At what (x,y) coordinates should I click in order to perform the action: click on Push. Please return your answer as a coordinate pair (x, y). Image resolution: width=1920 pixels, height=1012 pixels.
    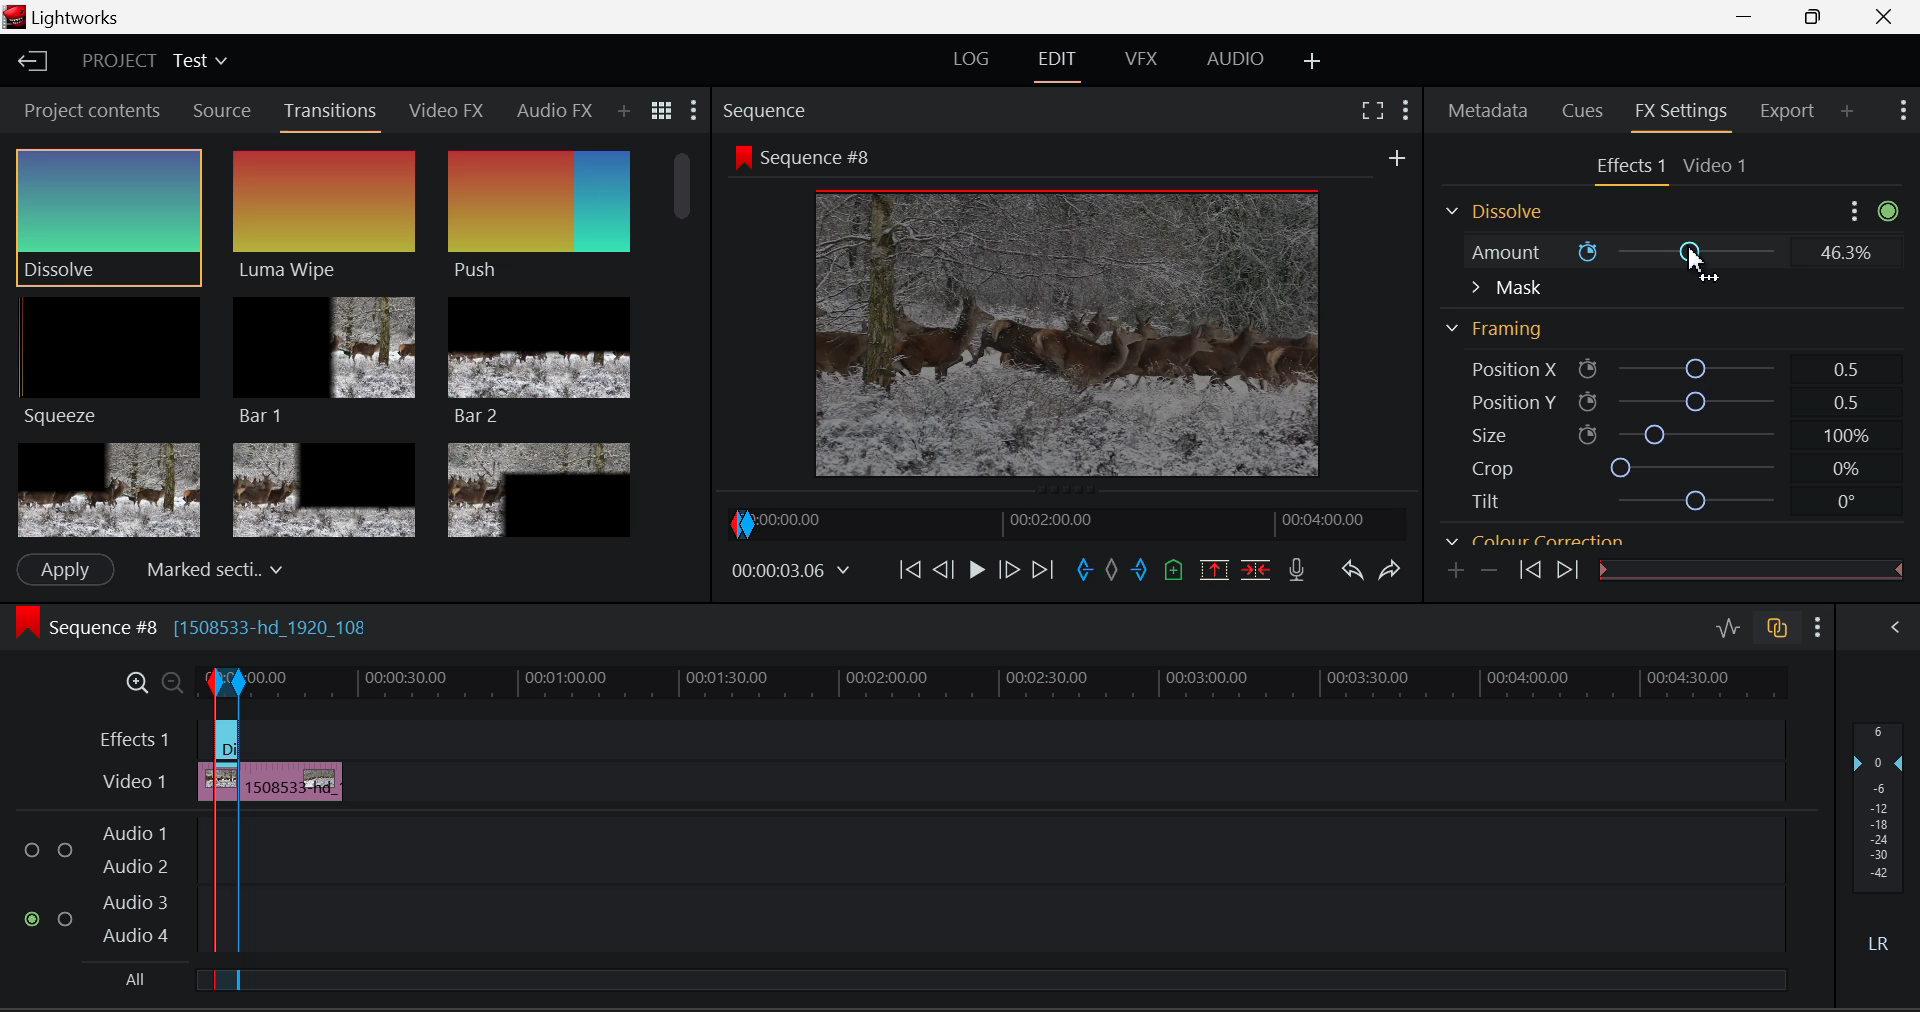
    Looking at the image, I should click on (539, 218).